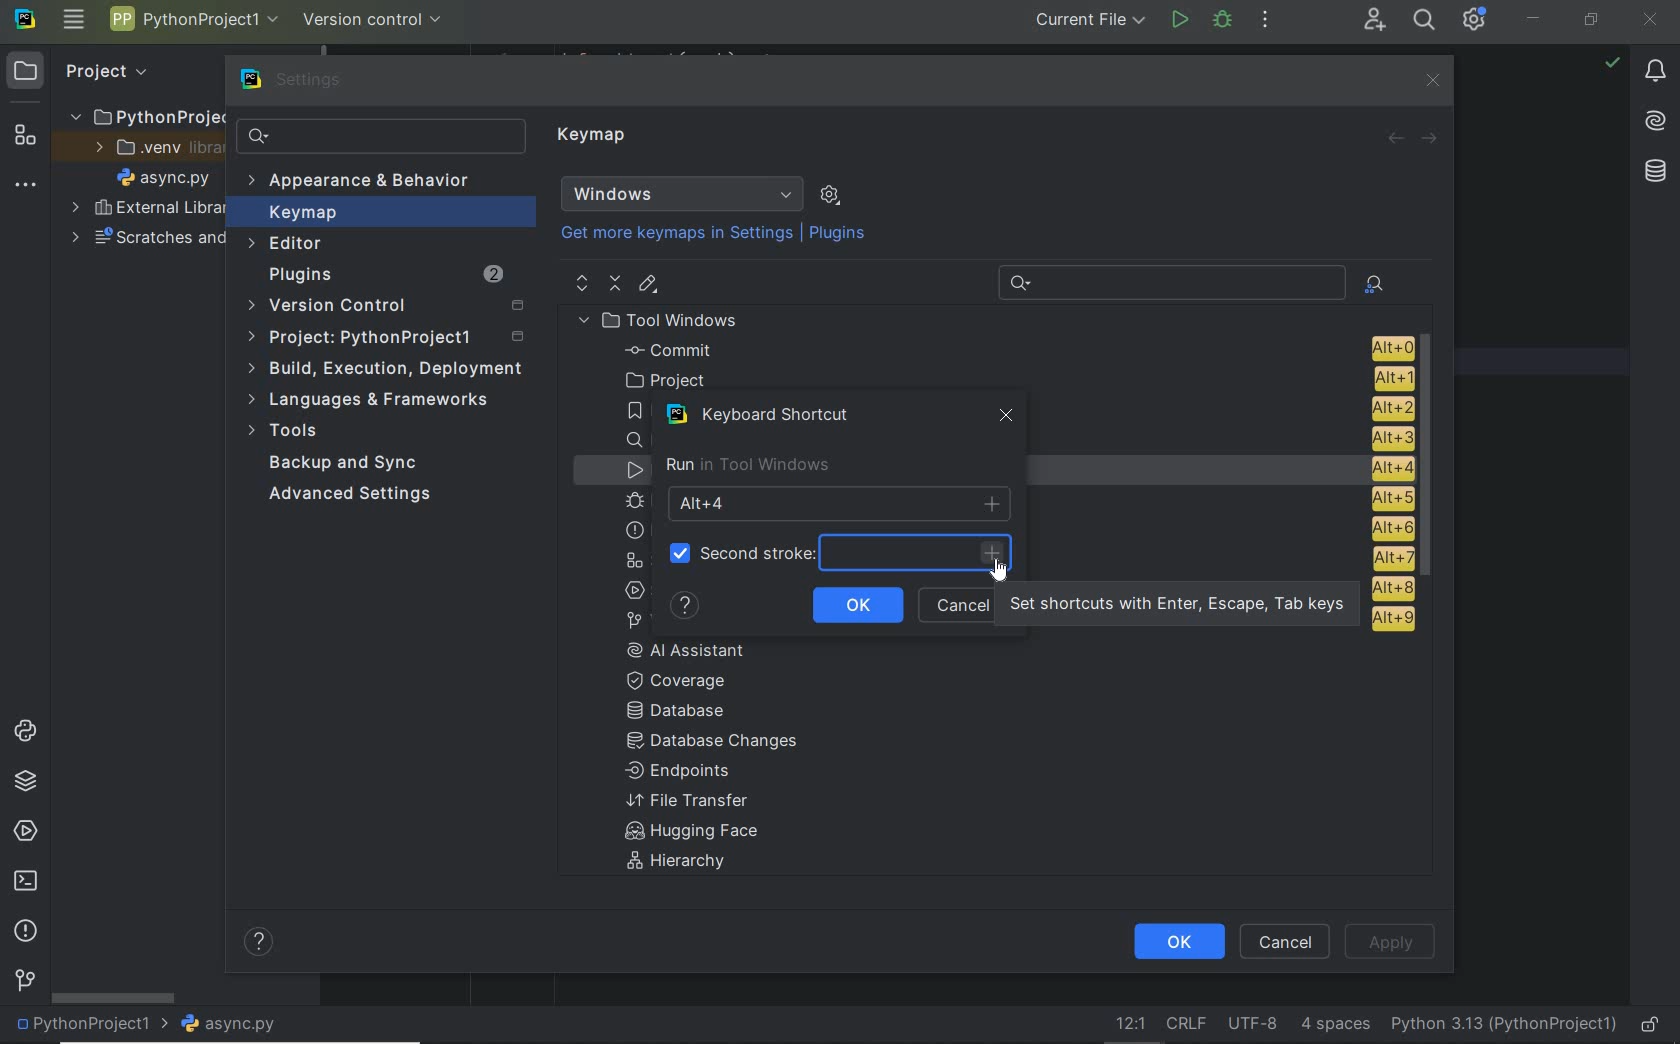 Image resolution: width=1680 pixels, height=1044 pixels. I want to click on show scheme actions, so click(830, 194).